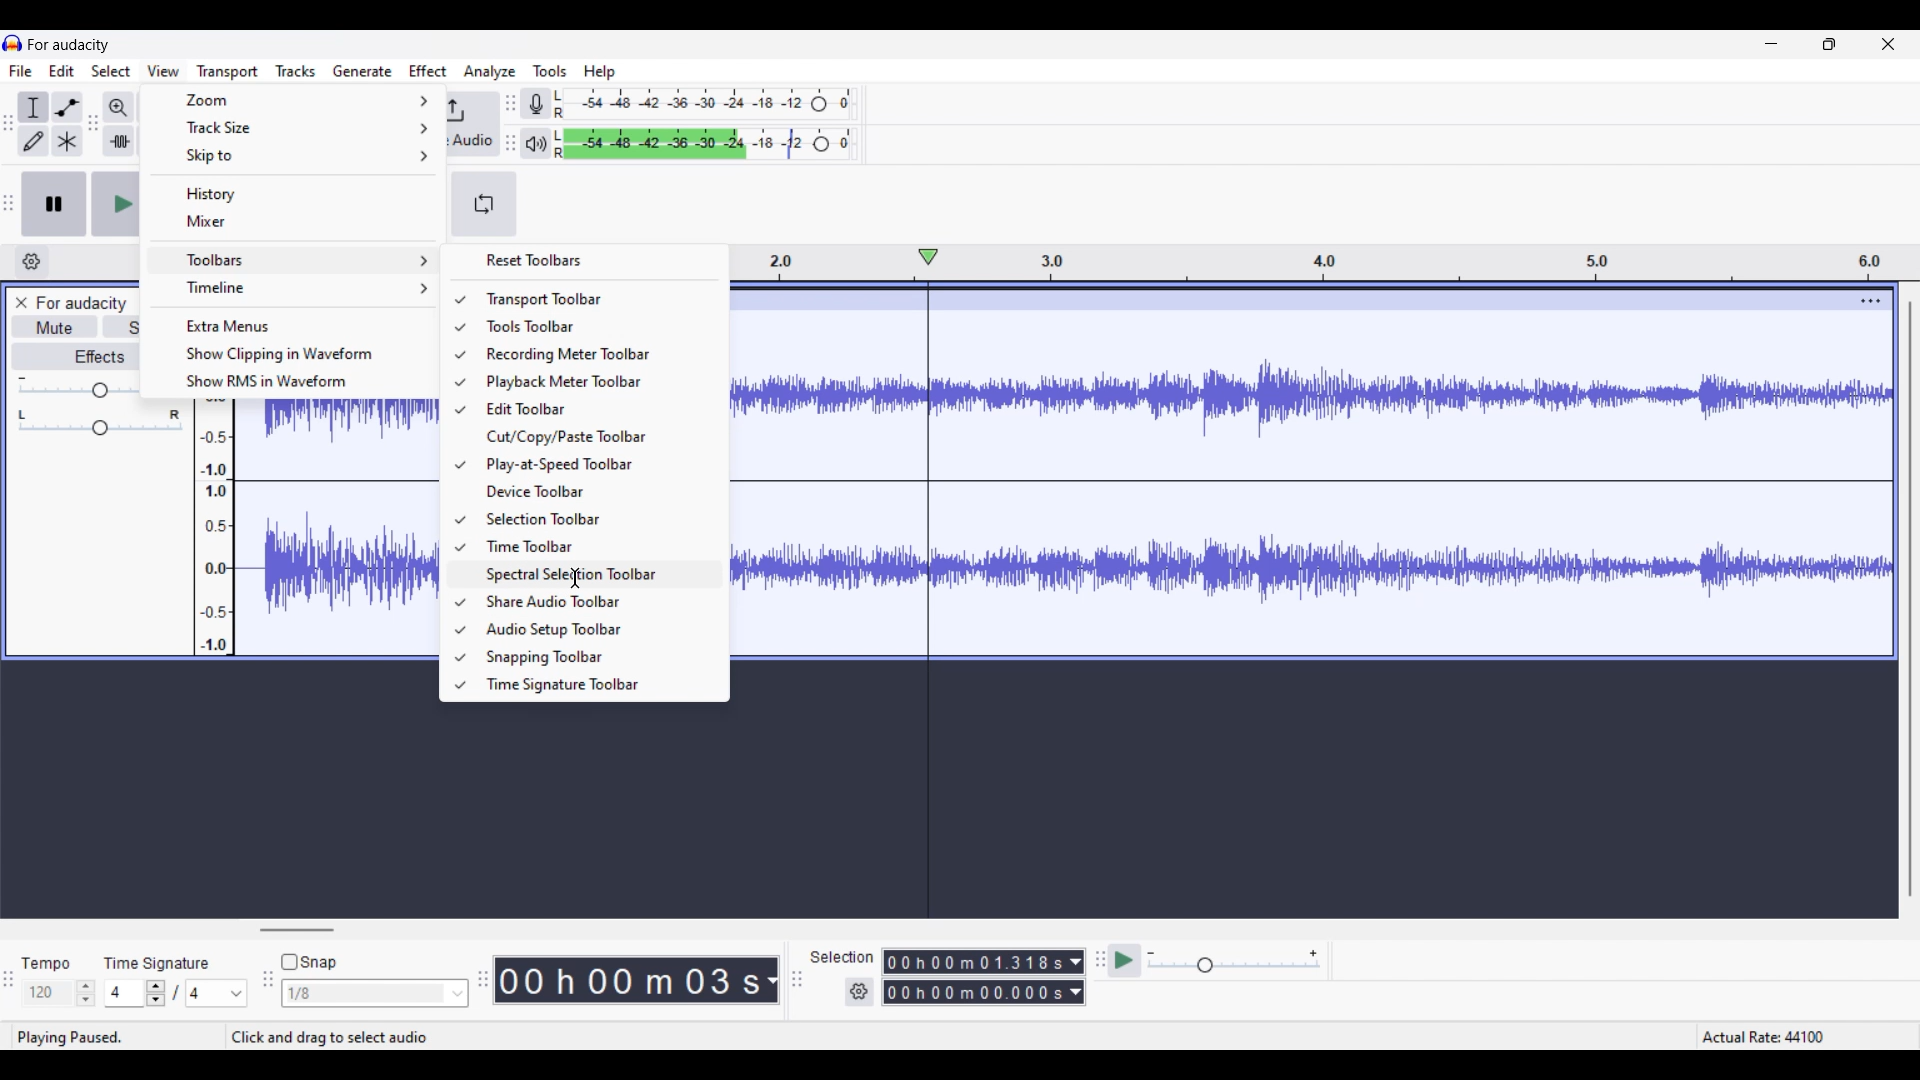 The width and height of the screenshot is (1920, 1080). What do you see at coordinates (67, 140) in the screenshot?
I see `Multi tool` at bounding box center [67, 140].